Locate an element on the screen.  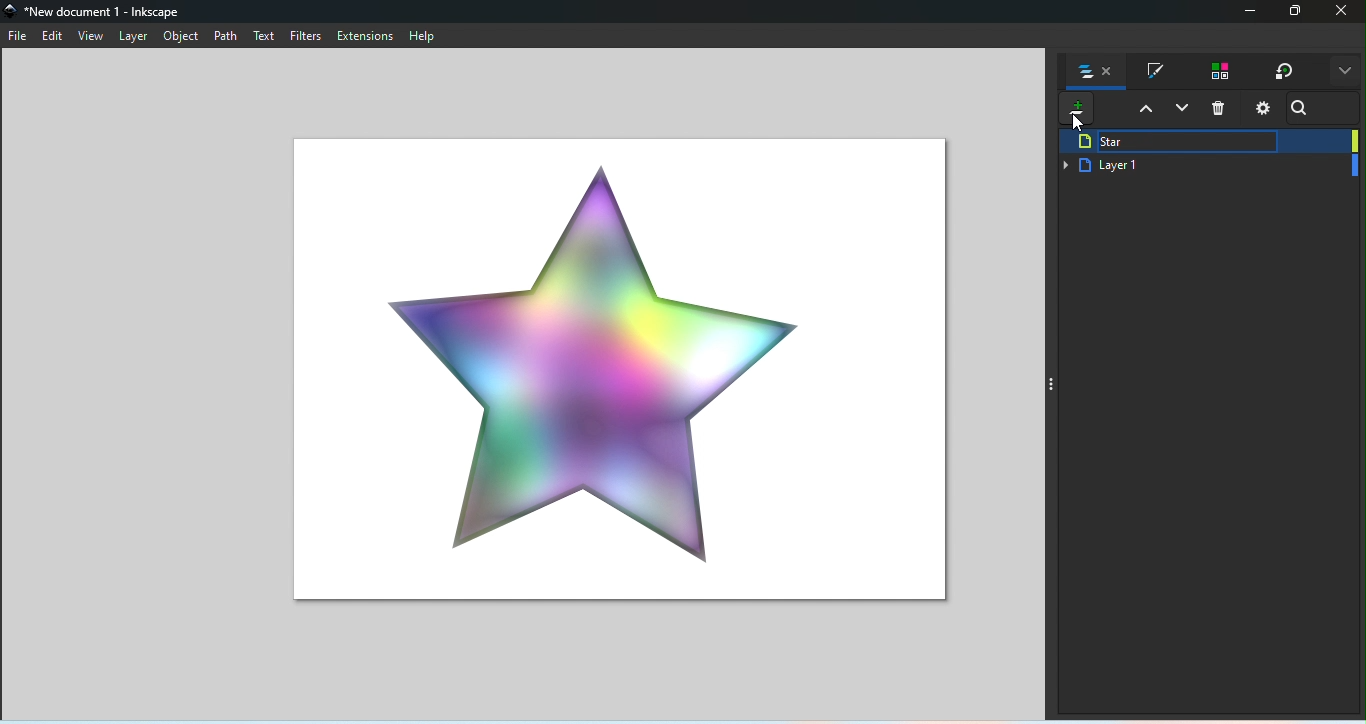
Swatches is located at coordinates (1217, 72).